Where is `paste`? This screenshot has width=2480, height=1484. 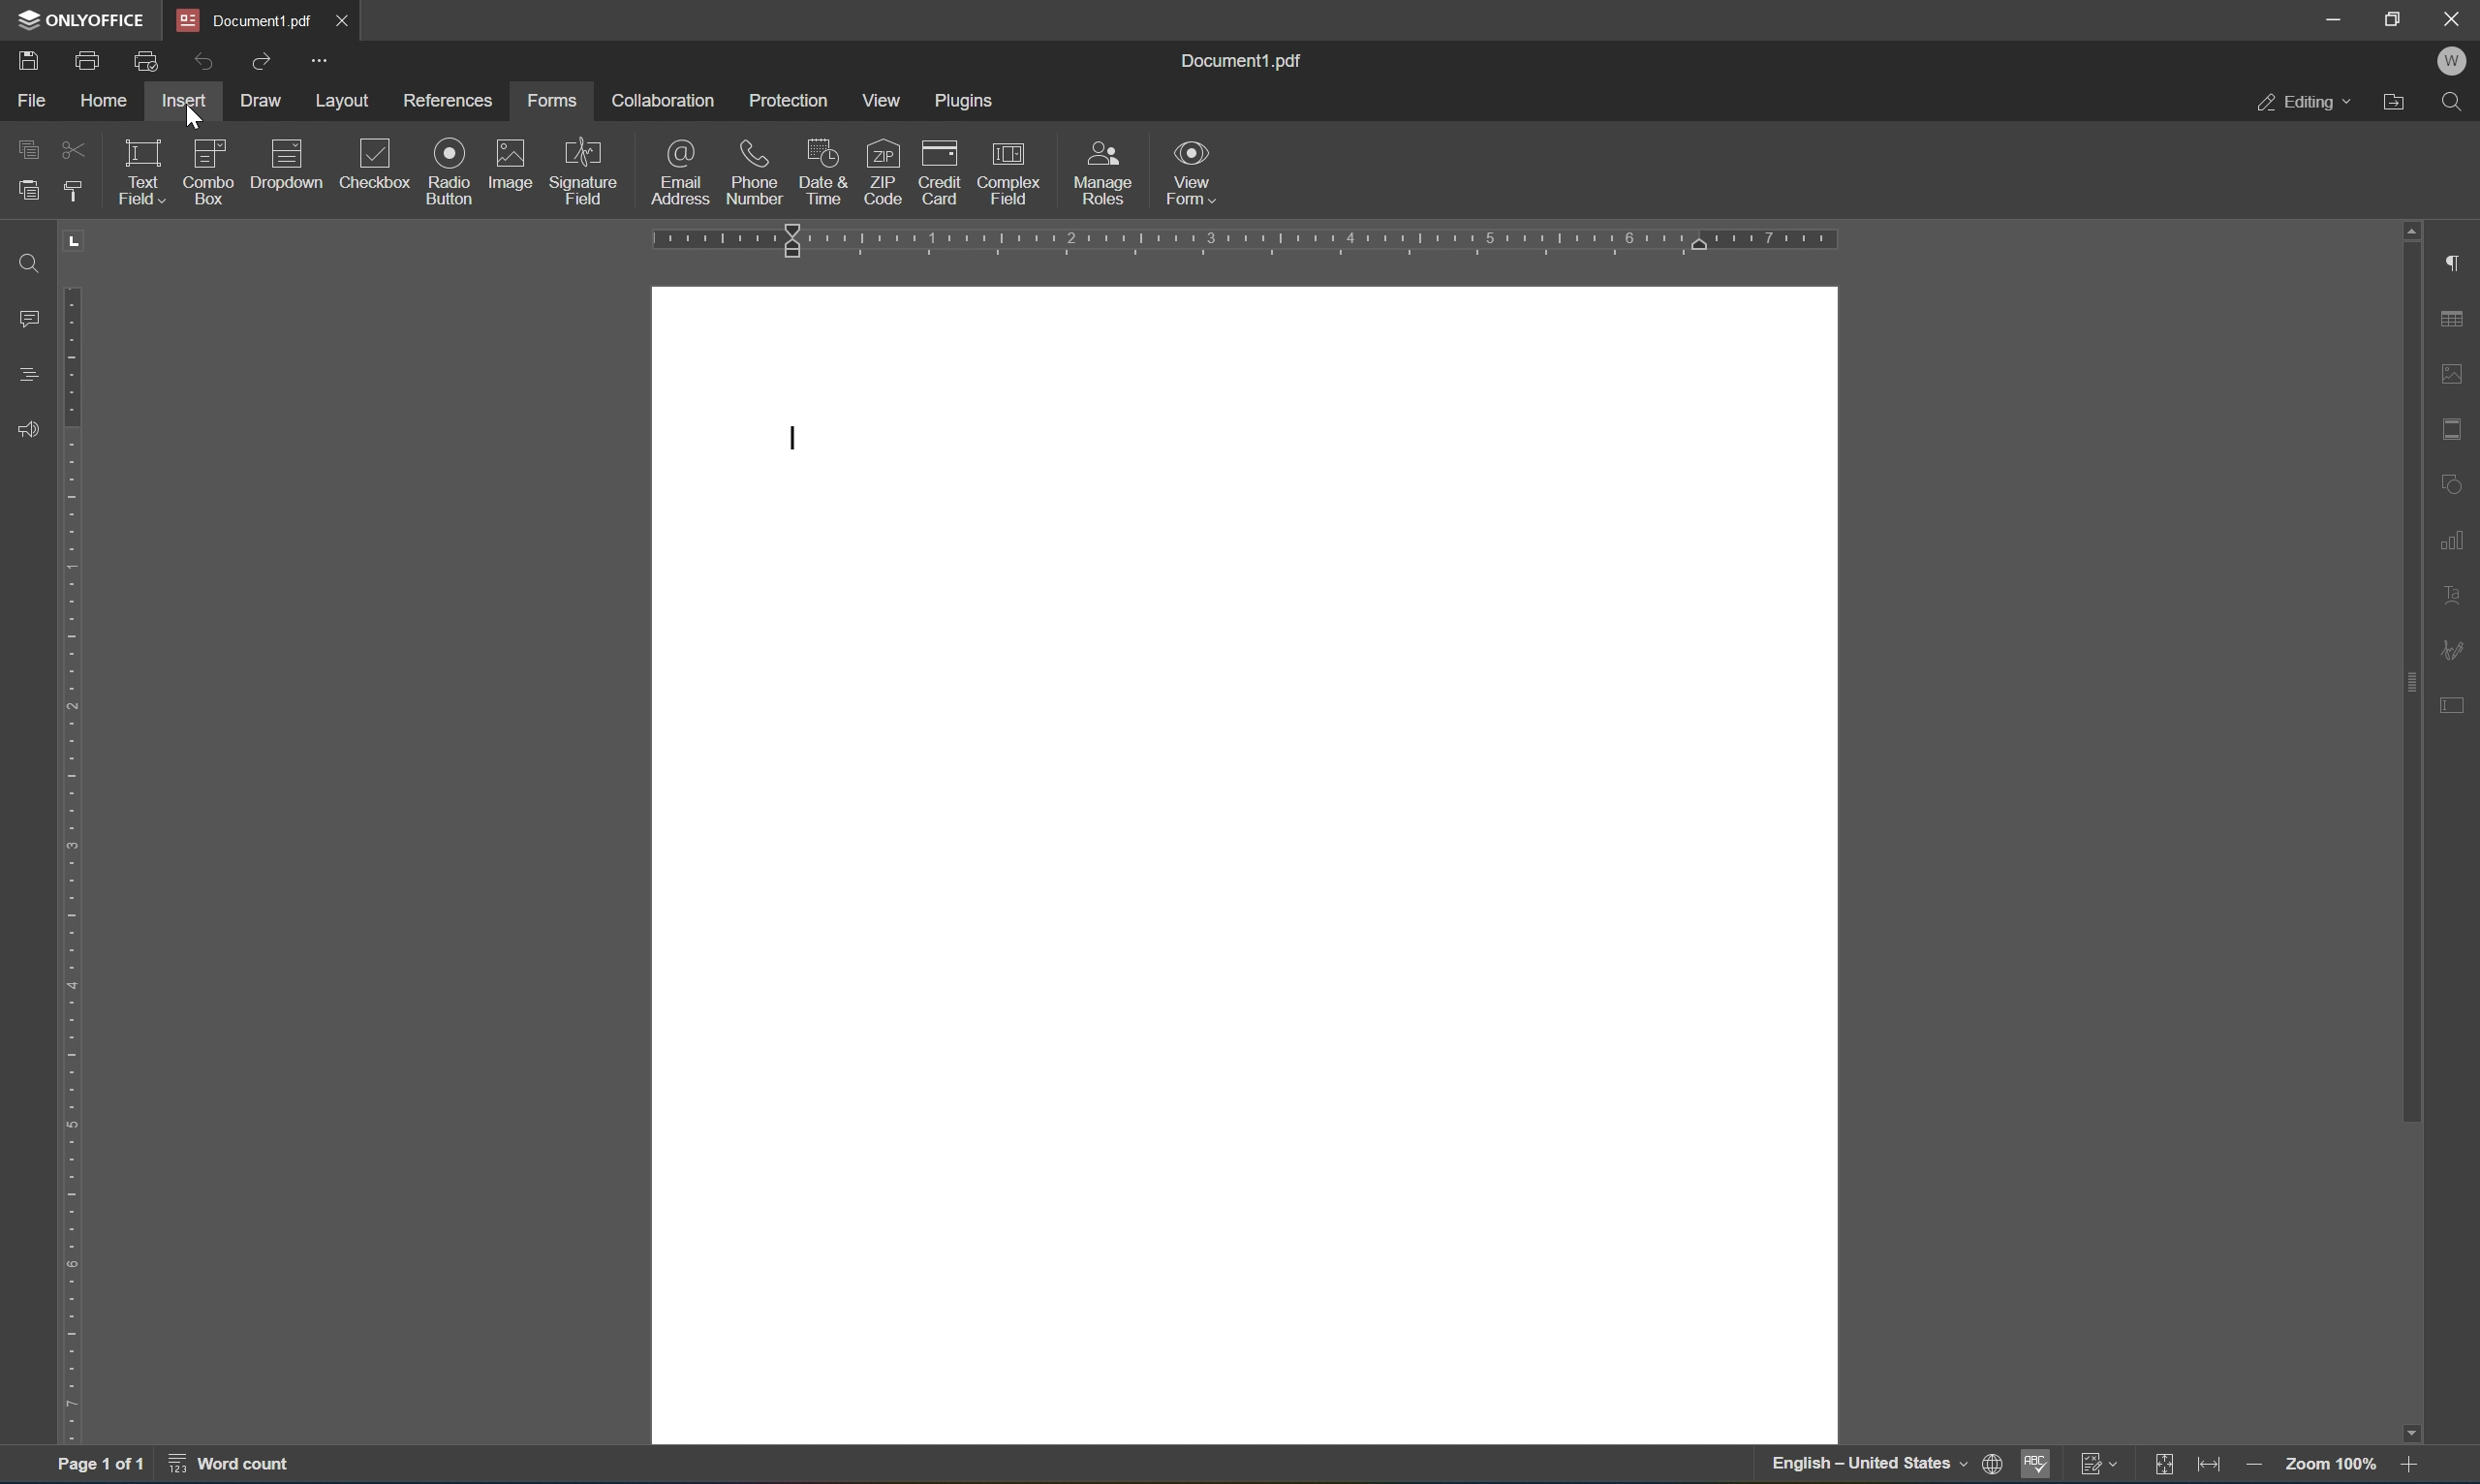 paste is located at coordinates (27, 195).